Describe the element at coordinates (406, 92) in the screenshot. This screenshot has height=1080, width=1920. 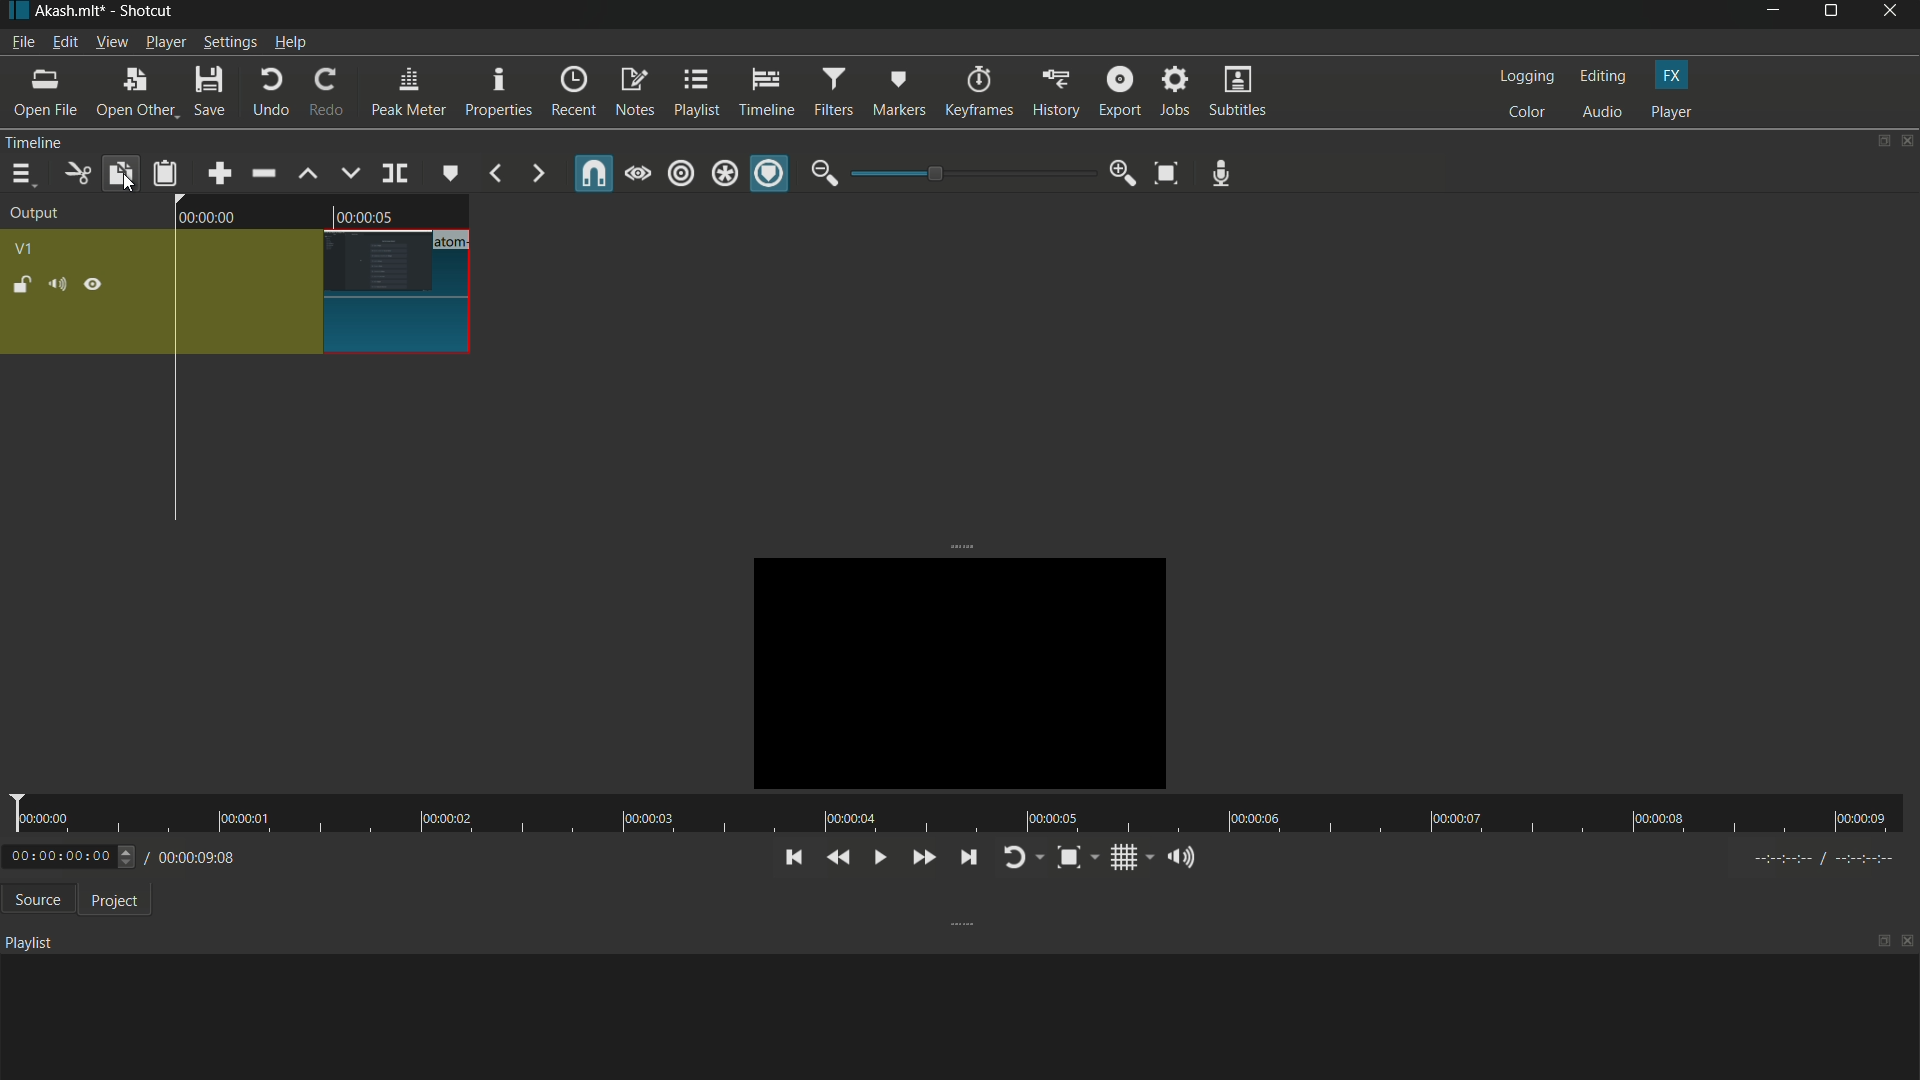
I see `peak meter` at that location.